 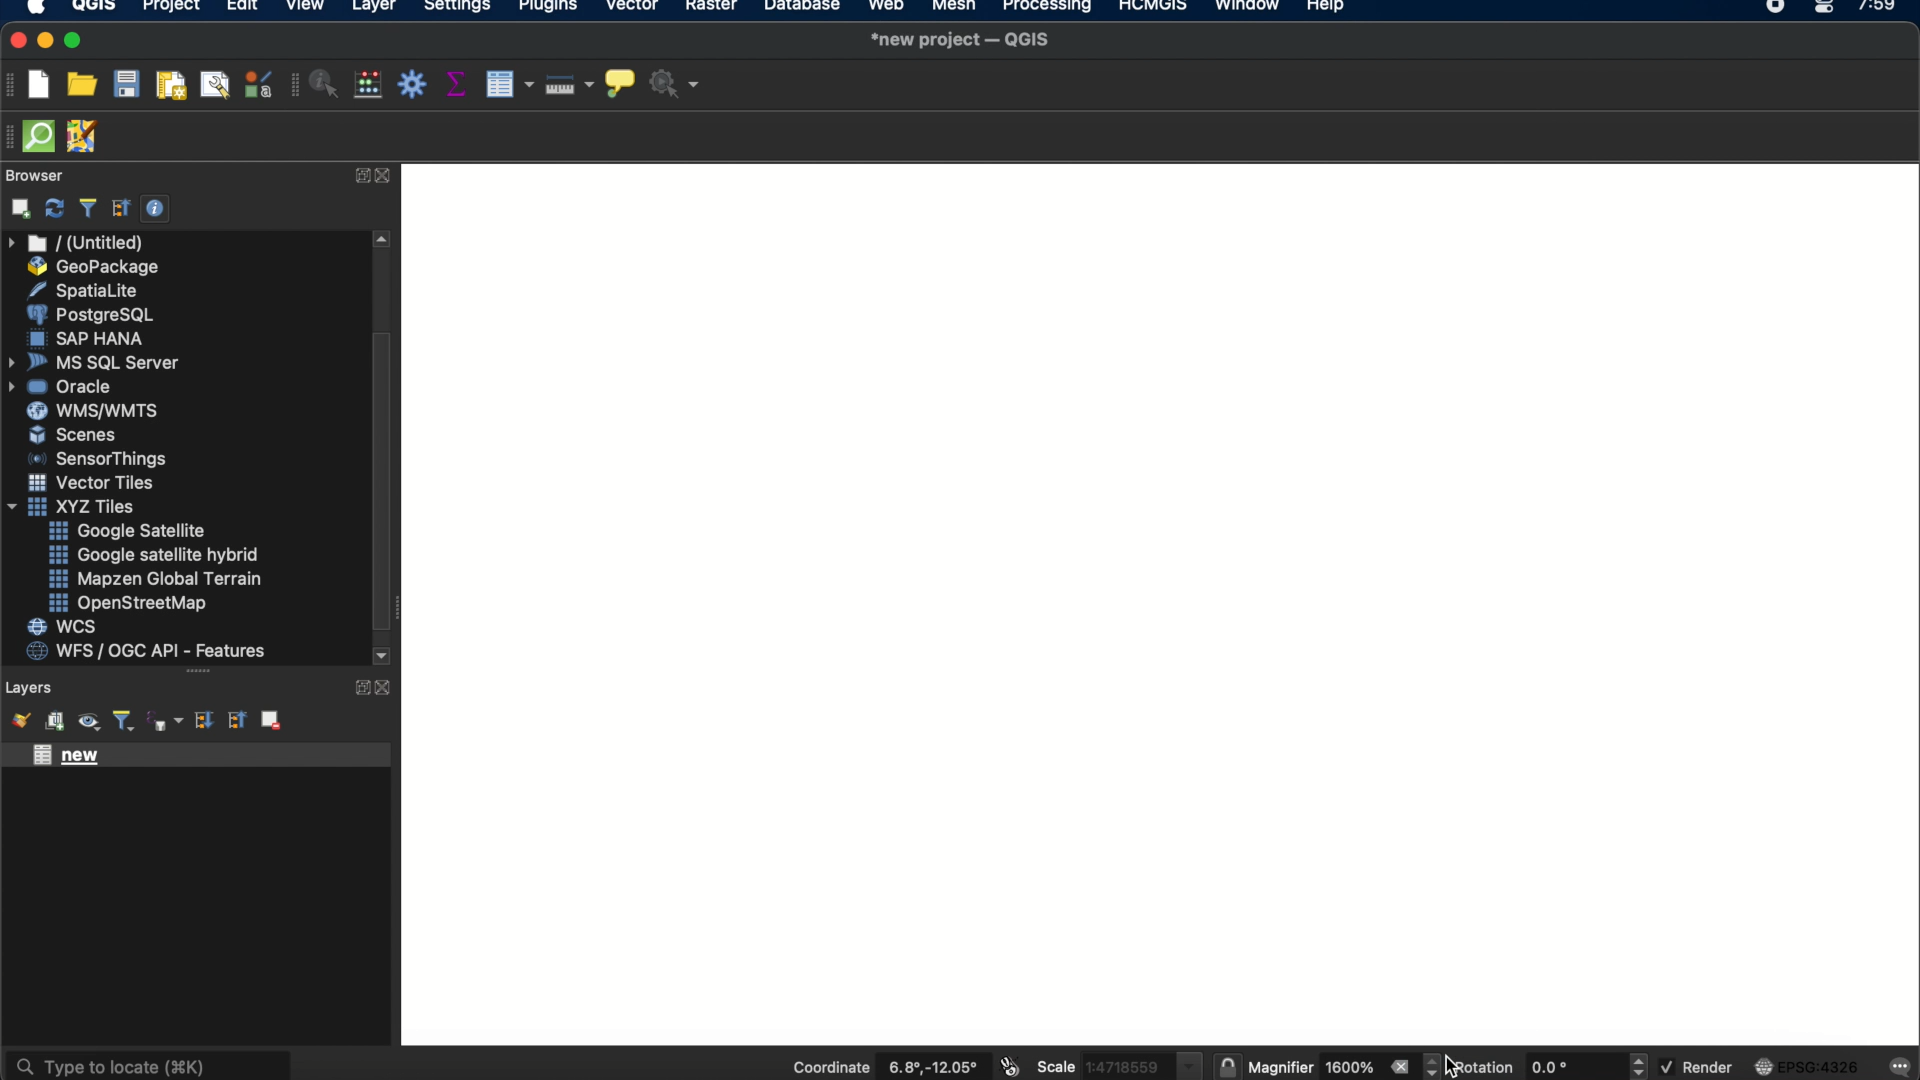 I want to click on expand, so click(x=358, y=175).